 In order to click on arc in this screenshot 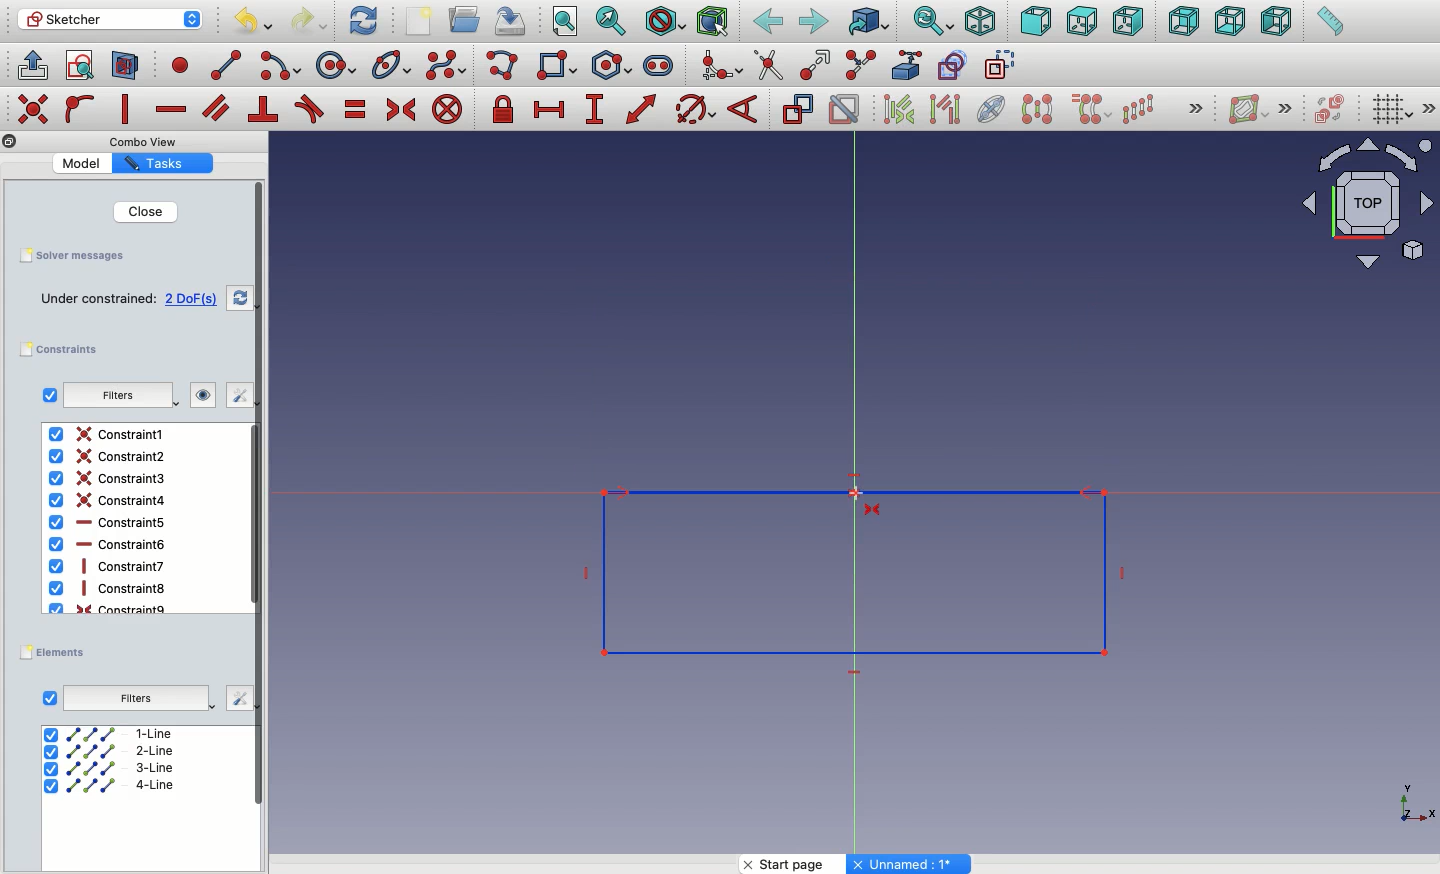, I will do `click(282, 66)`.